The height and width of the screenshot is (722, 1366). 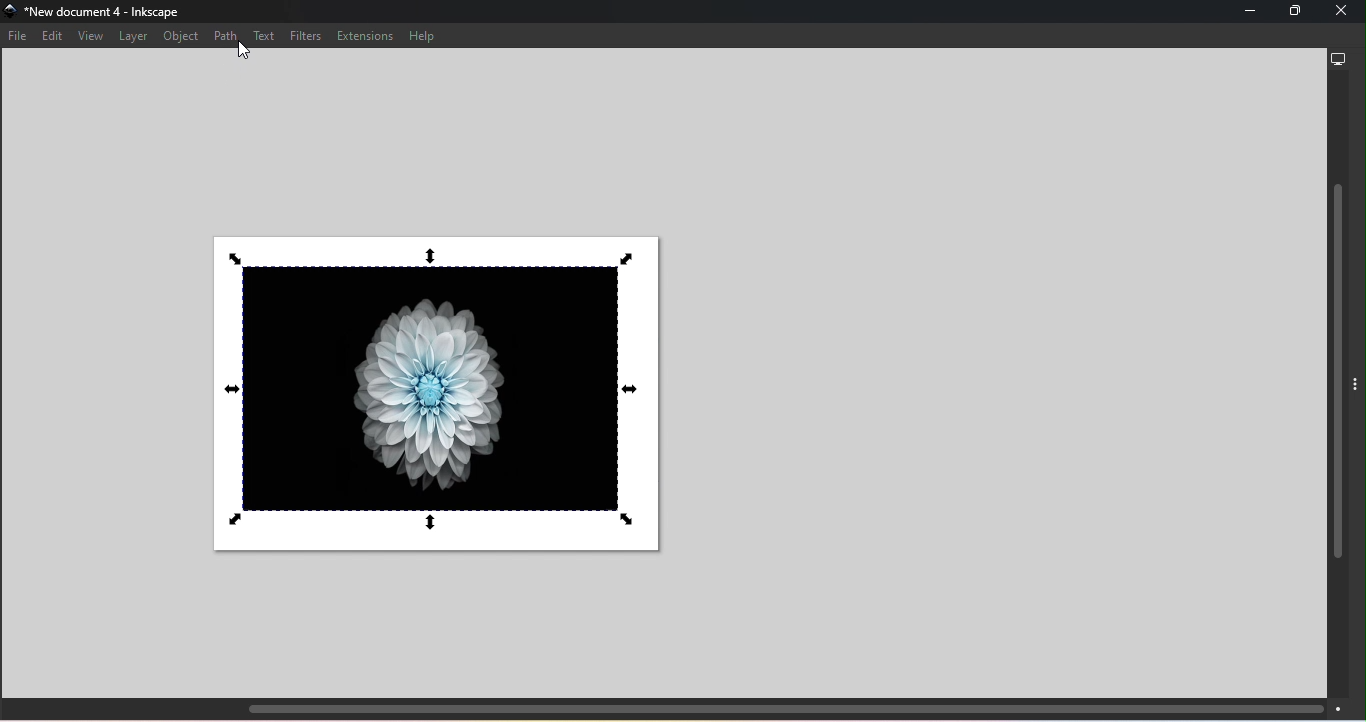 What do you see at coordinates (225, 35) in the screenshot?
I see `Path` at bounding box center [225, 35].